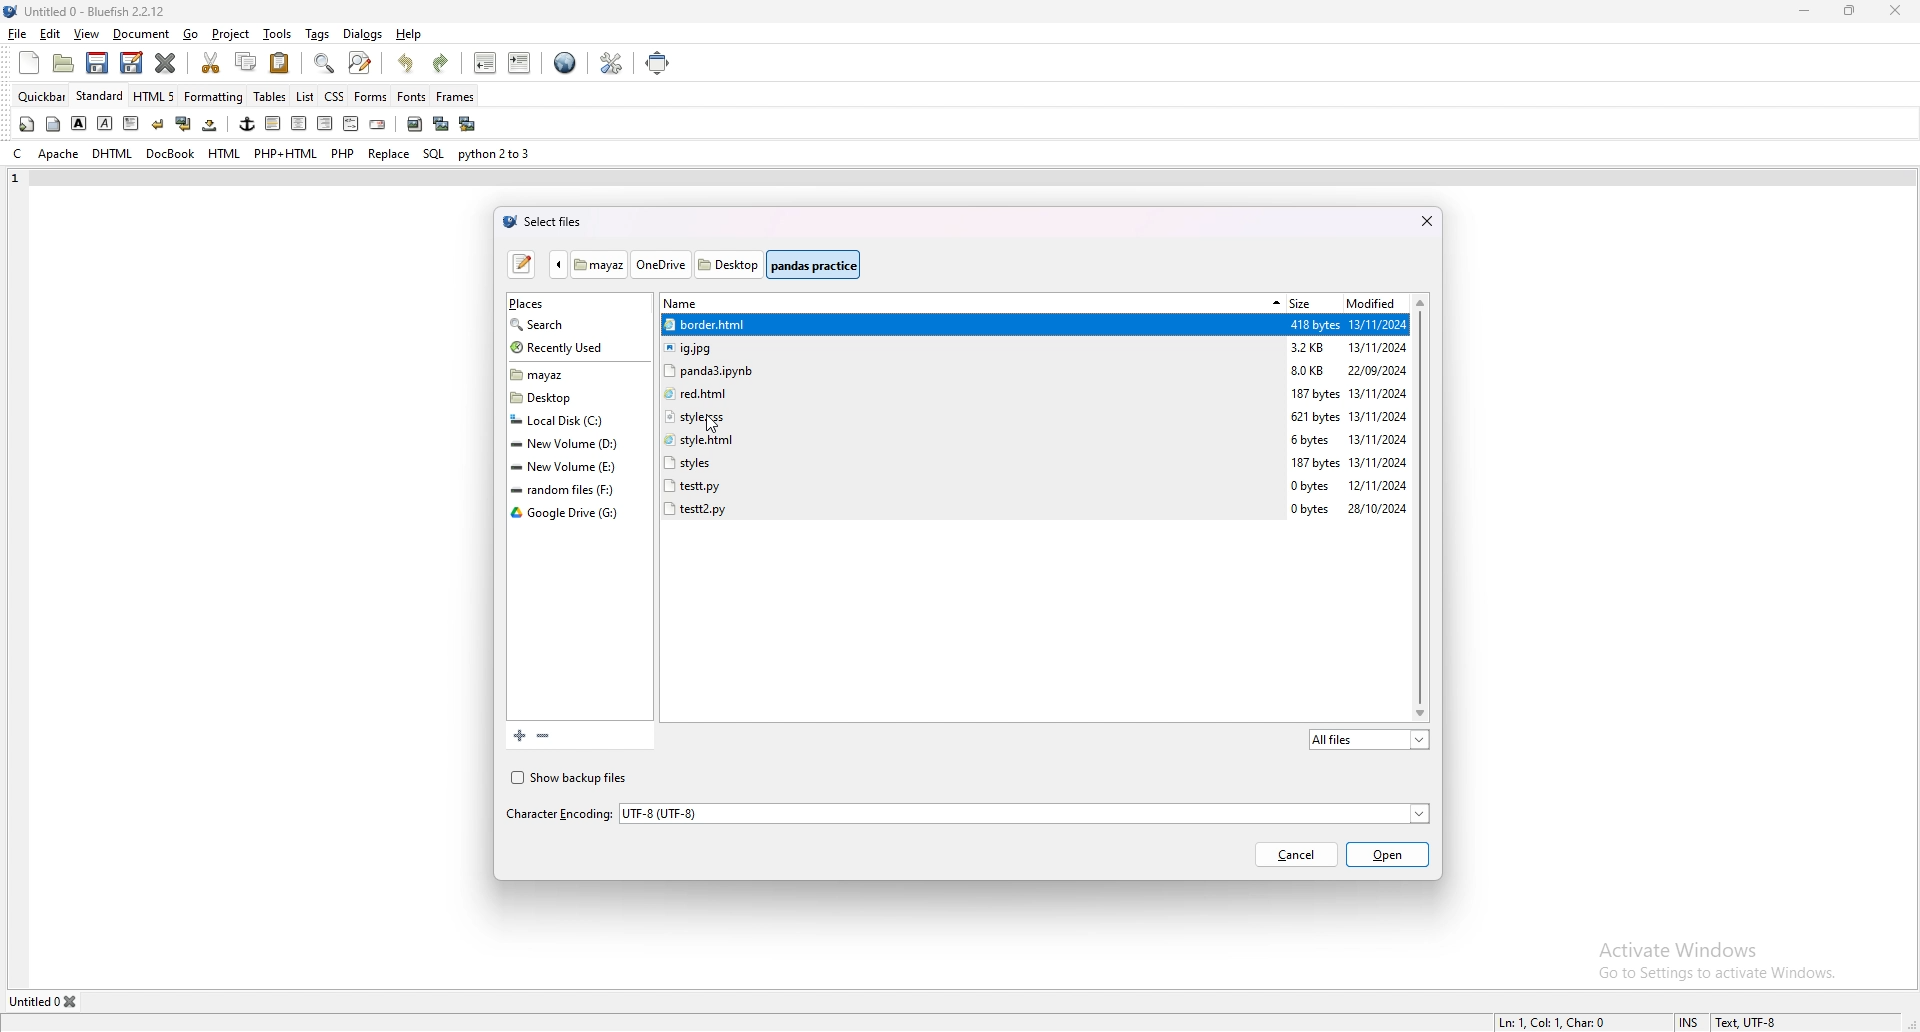 The height and width of the screenshot is (1032, 1920). Describe the element at coordinates (1311, 487) in the screenshot. I see `0 bytes` at that location.